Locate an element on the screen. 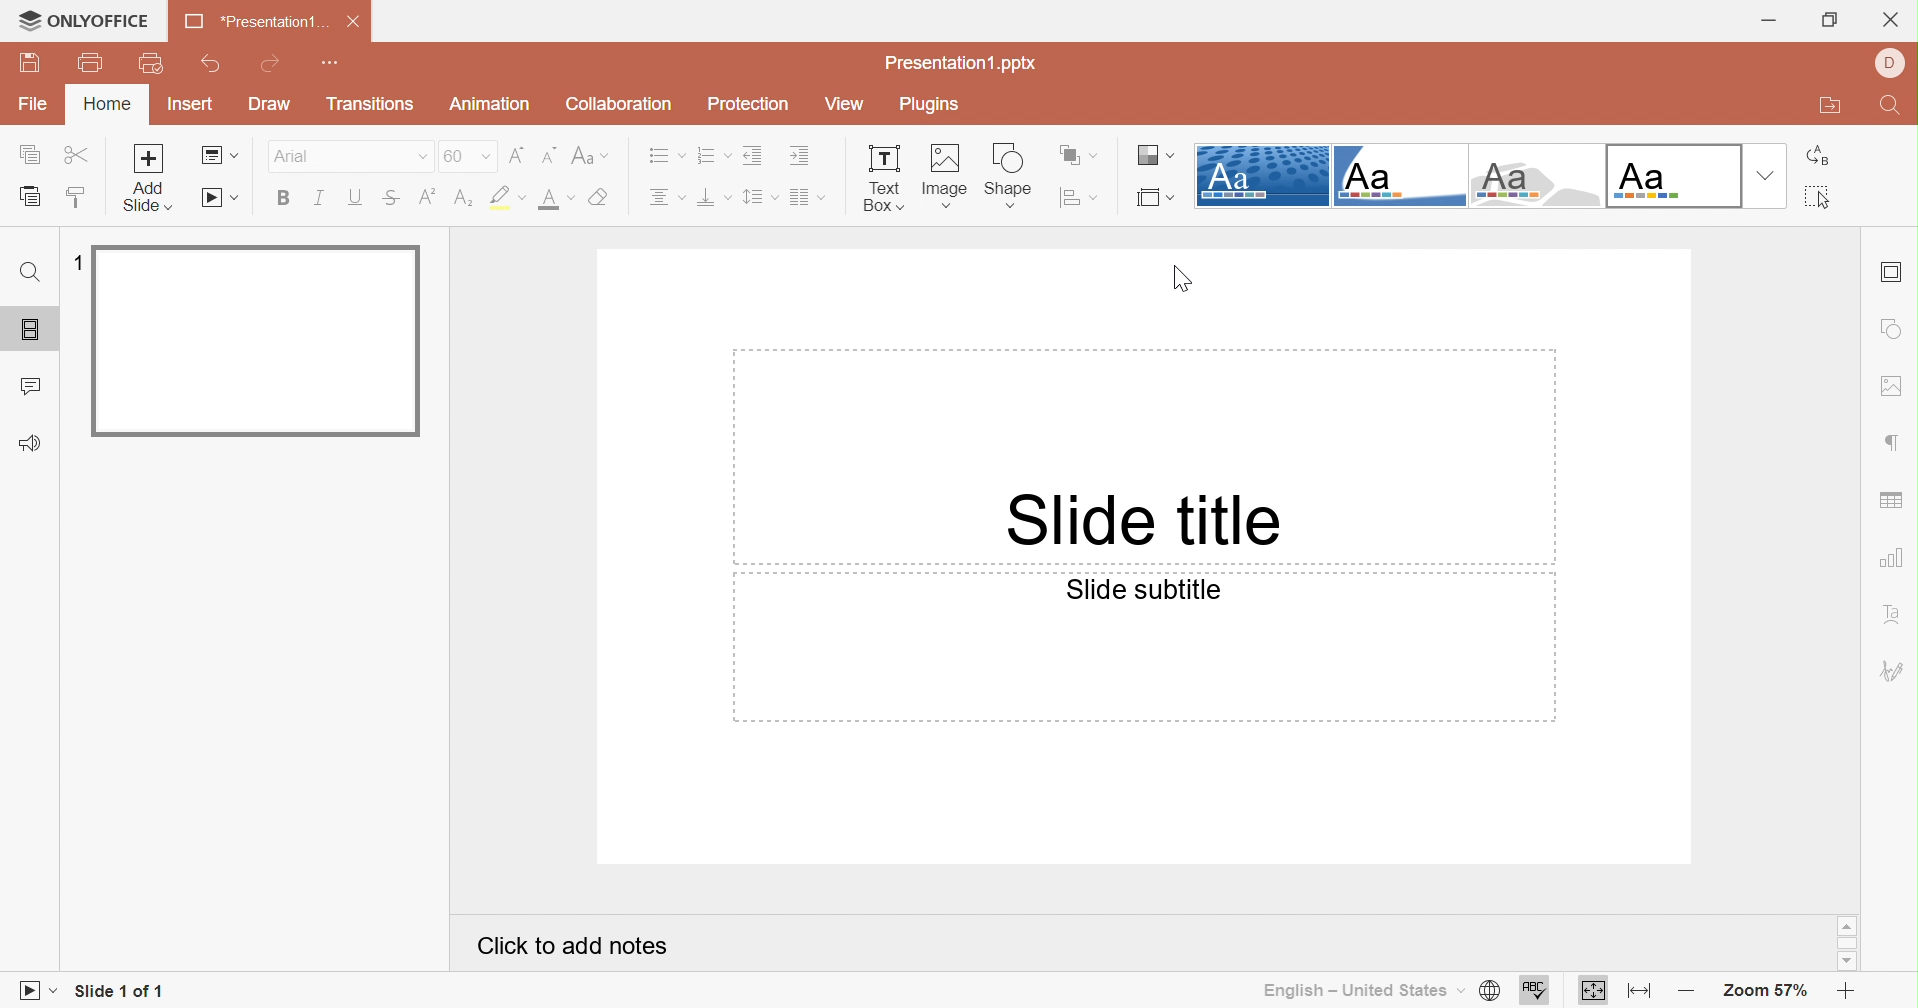 This screenshot has height=1008, width=1918. Click to add notes is located at coordinates (568, 947).